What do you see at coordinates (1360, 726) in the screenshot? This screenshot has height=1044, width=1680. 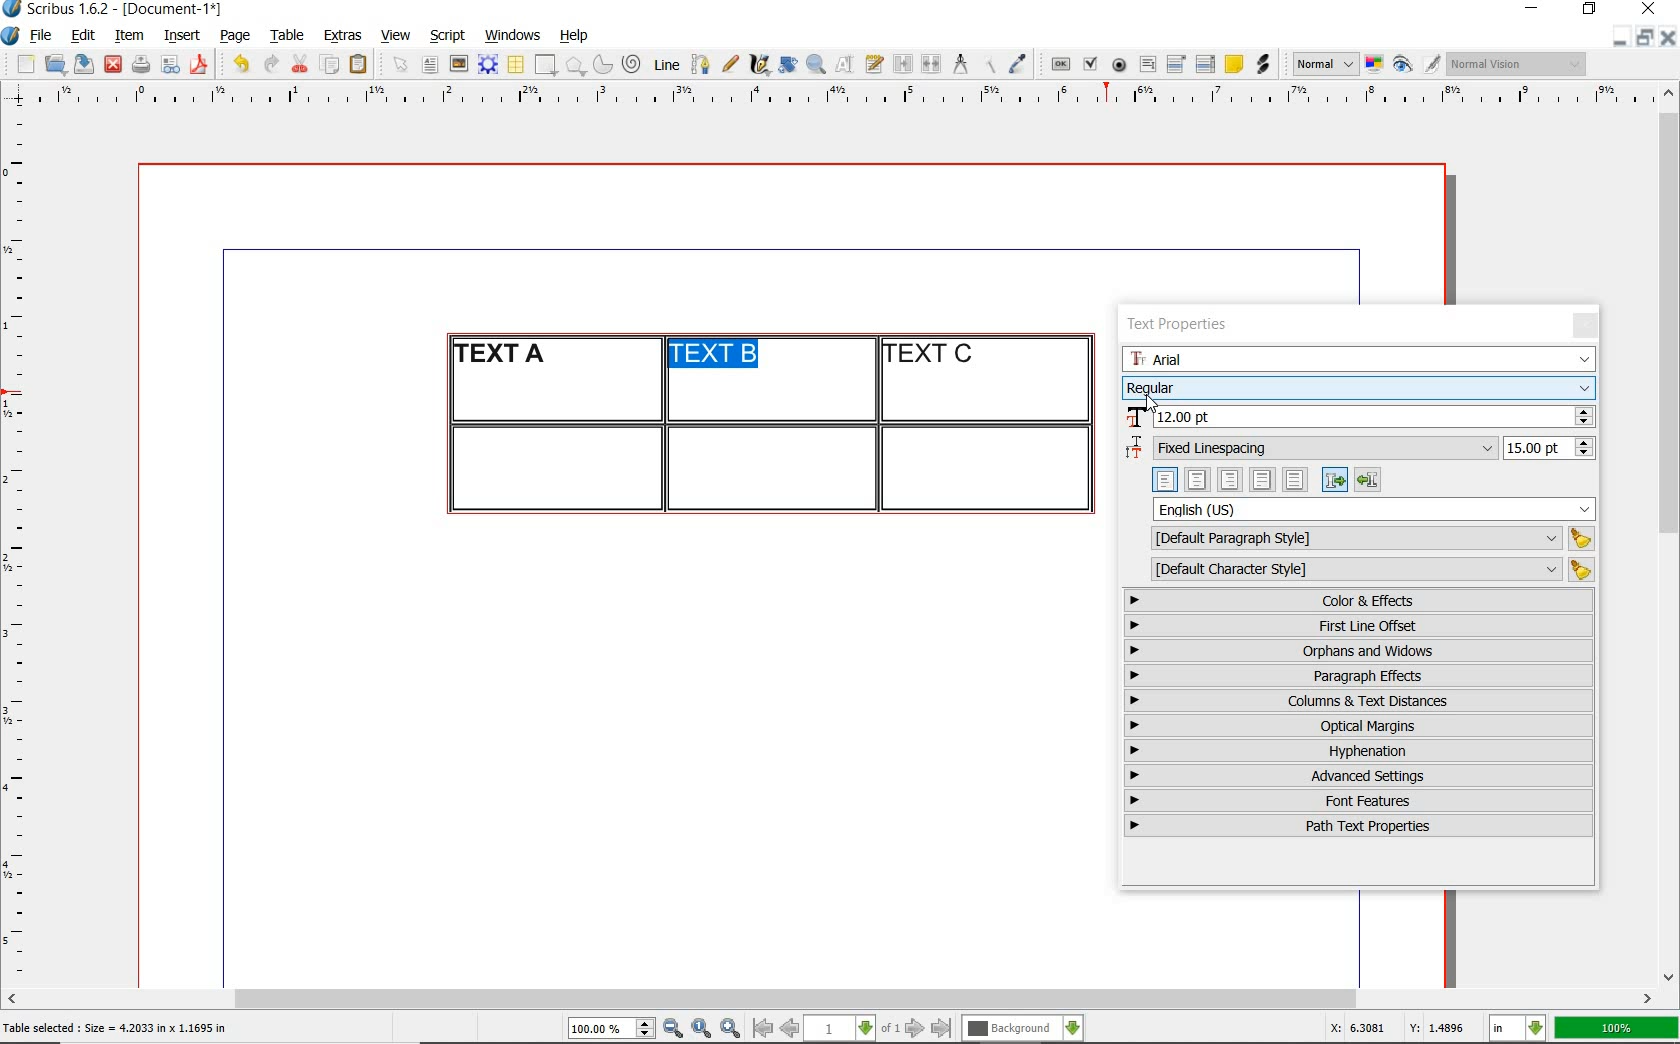 I see `optical margins` at bounding box center [1360, 726].